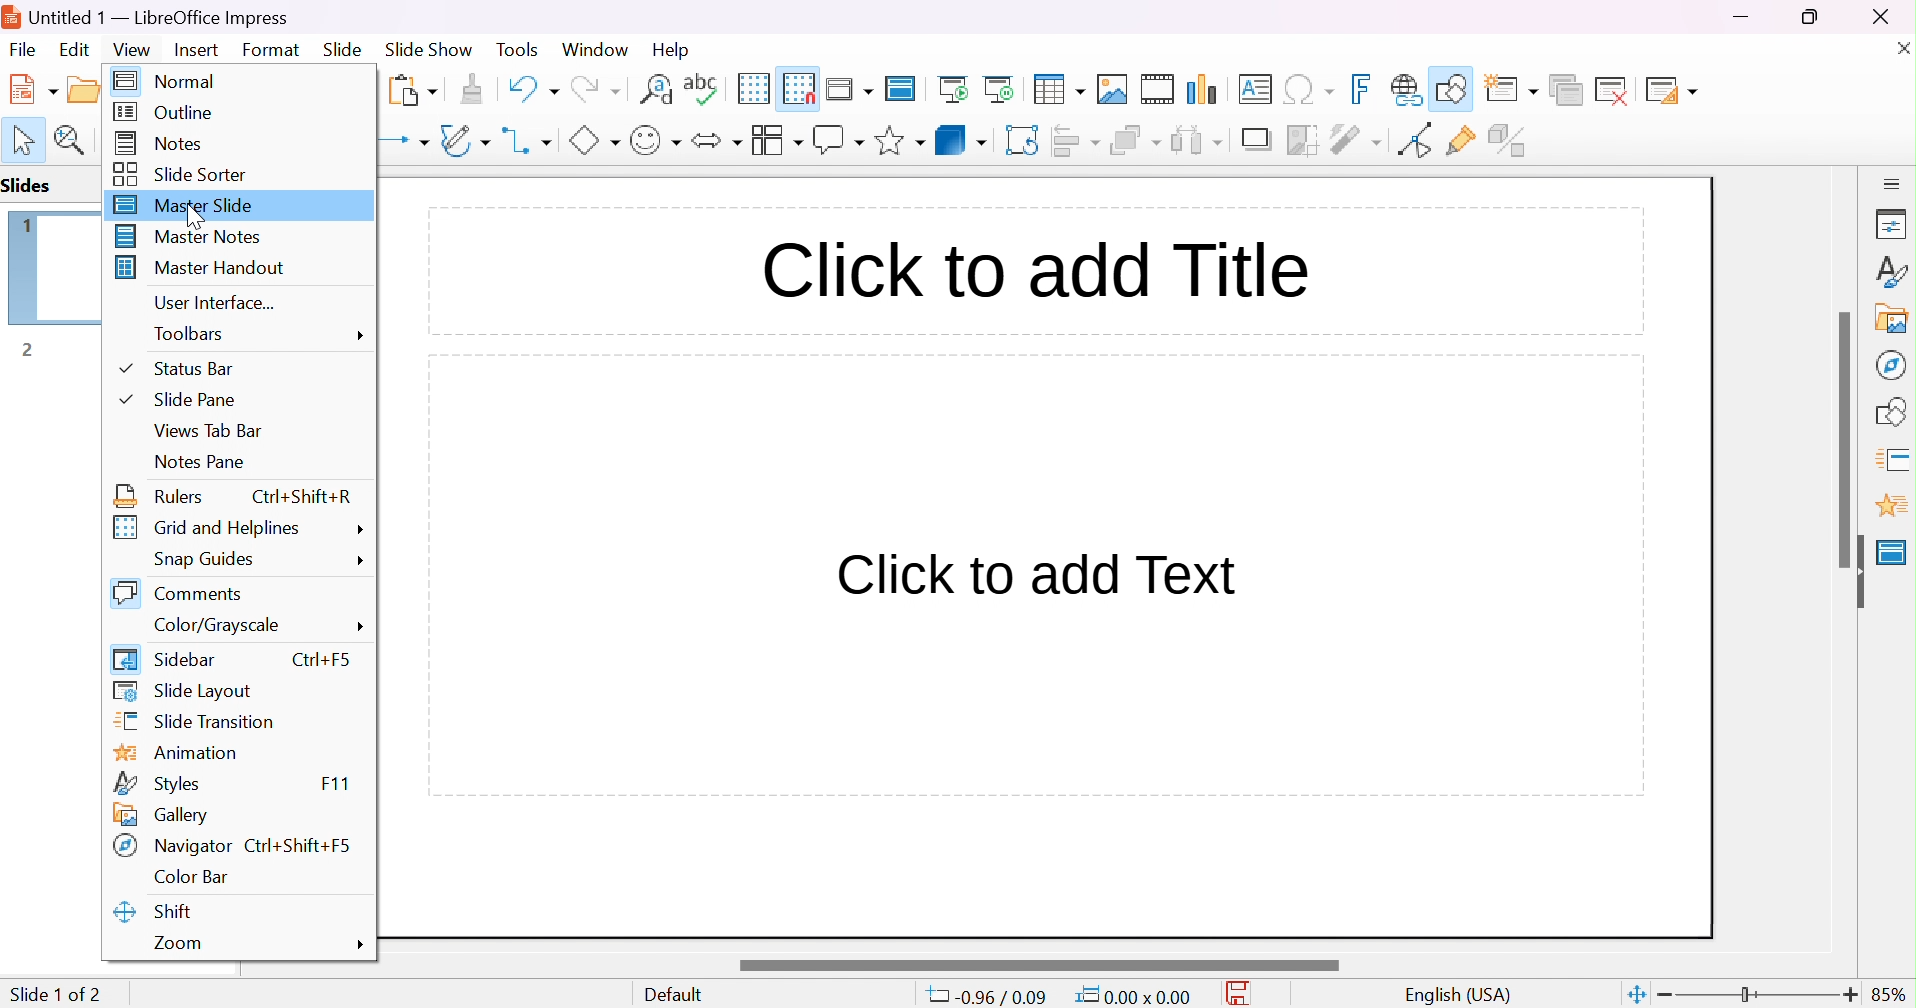 The height and width of the screenshot is (1008, 1916). Describe the element at coordinates (1254, 88) in the screenshot. I see `insert text box` at that location.